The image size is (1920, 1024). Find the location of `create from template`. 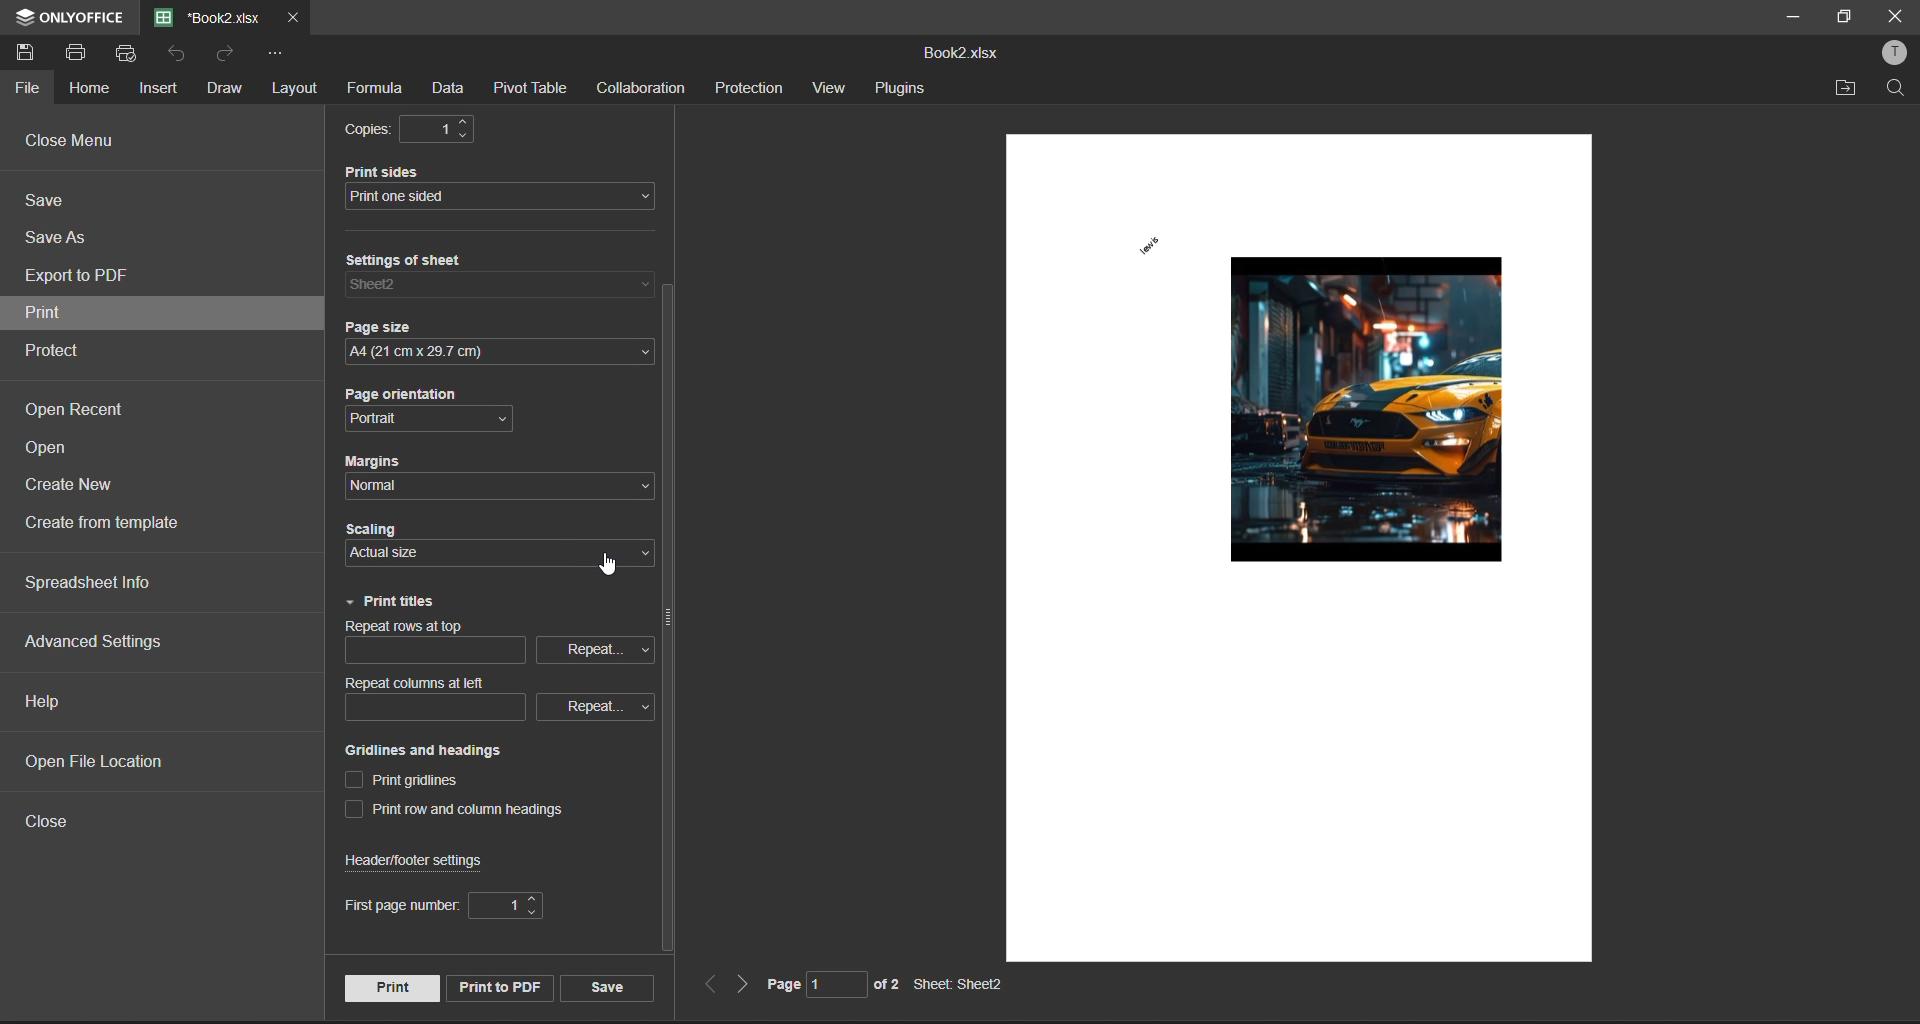

create from template is located at coordinates (118, 526).